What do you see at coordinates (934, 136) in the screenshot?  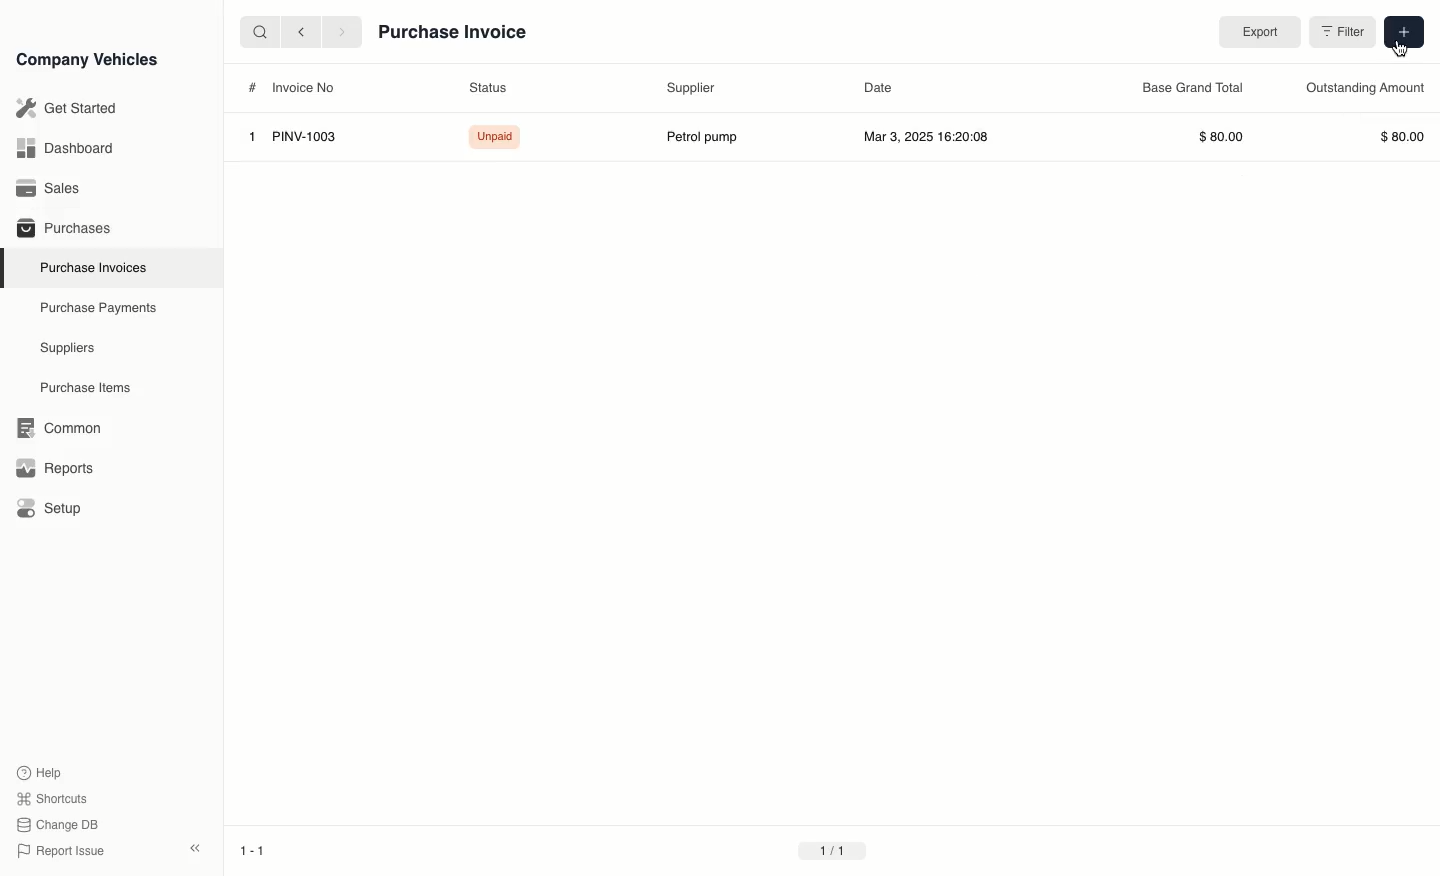 I see `Mar 3, 2025 16:20:08` at bounding box center [934, 136].